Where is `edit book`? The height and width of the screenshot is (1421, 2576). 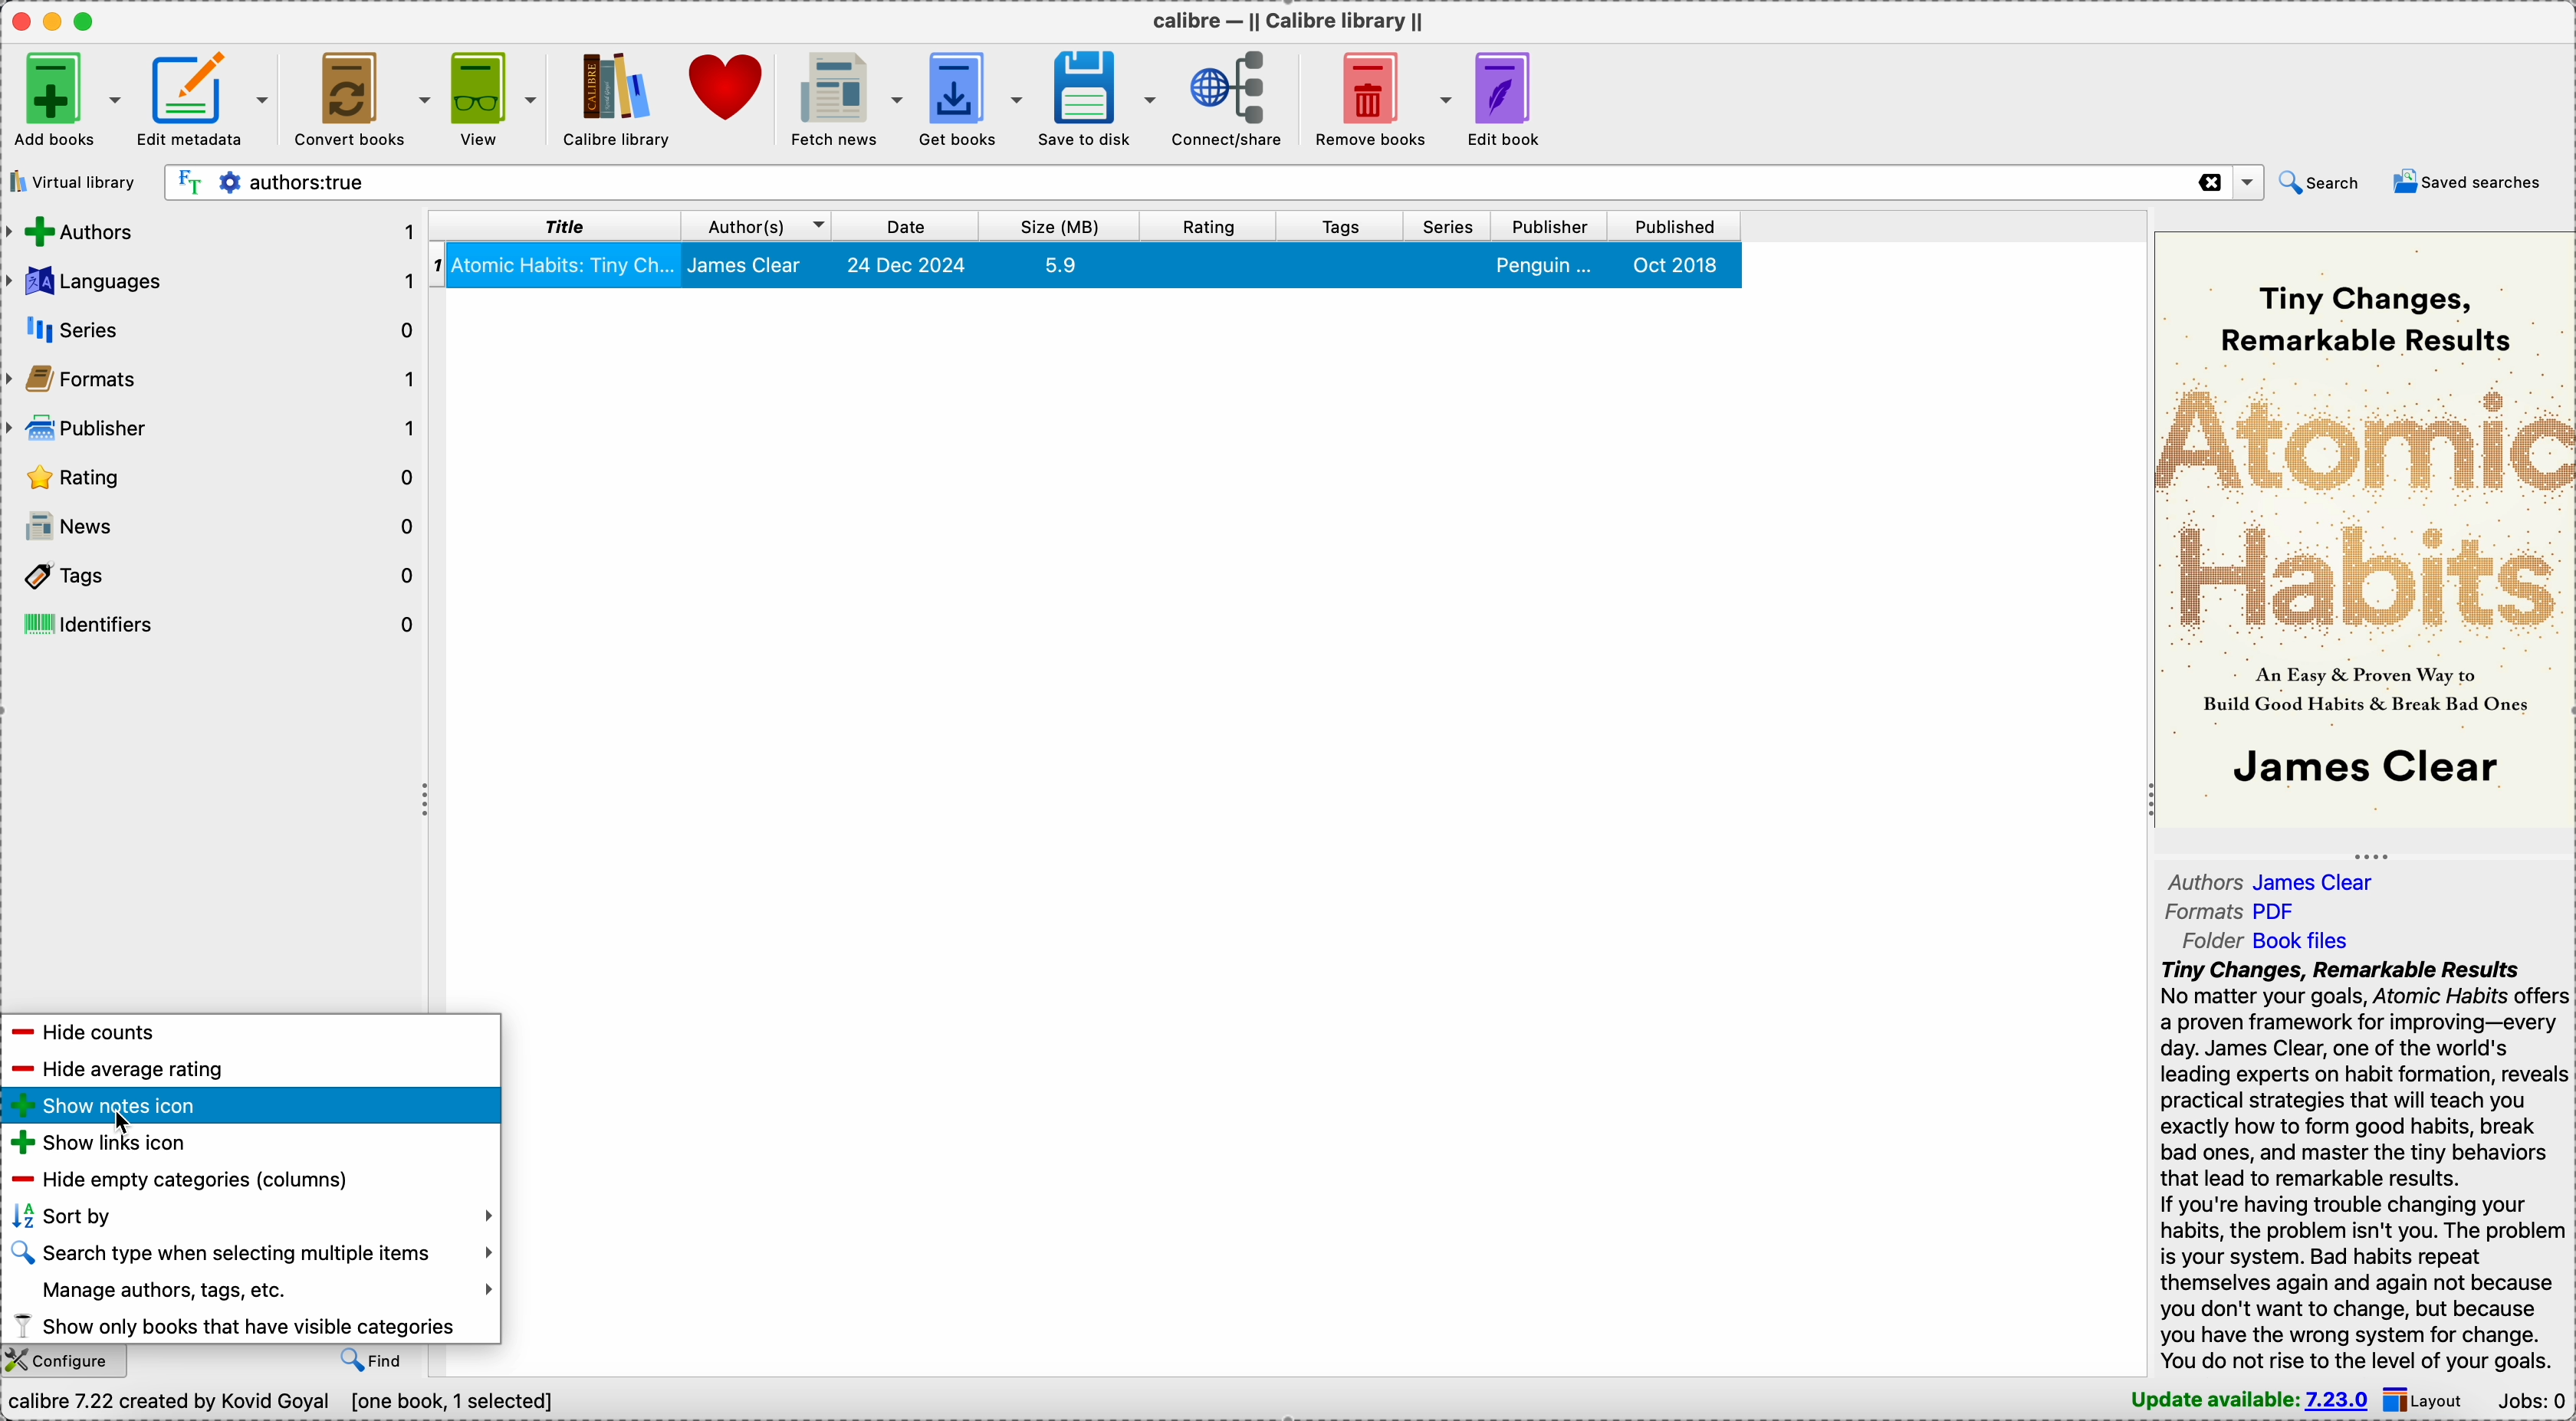 edit book is located at coordinates (1509, 100).